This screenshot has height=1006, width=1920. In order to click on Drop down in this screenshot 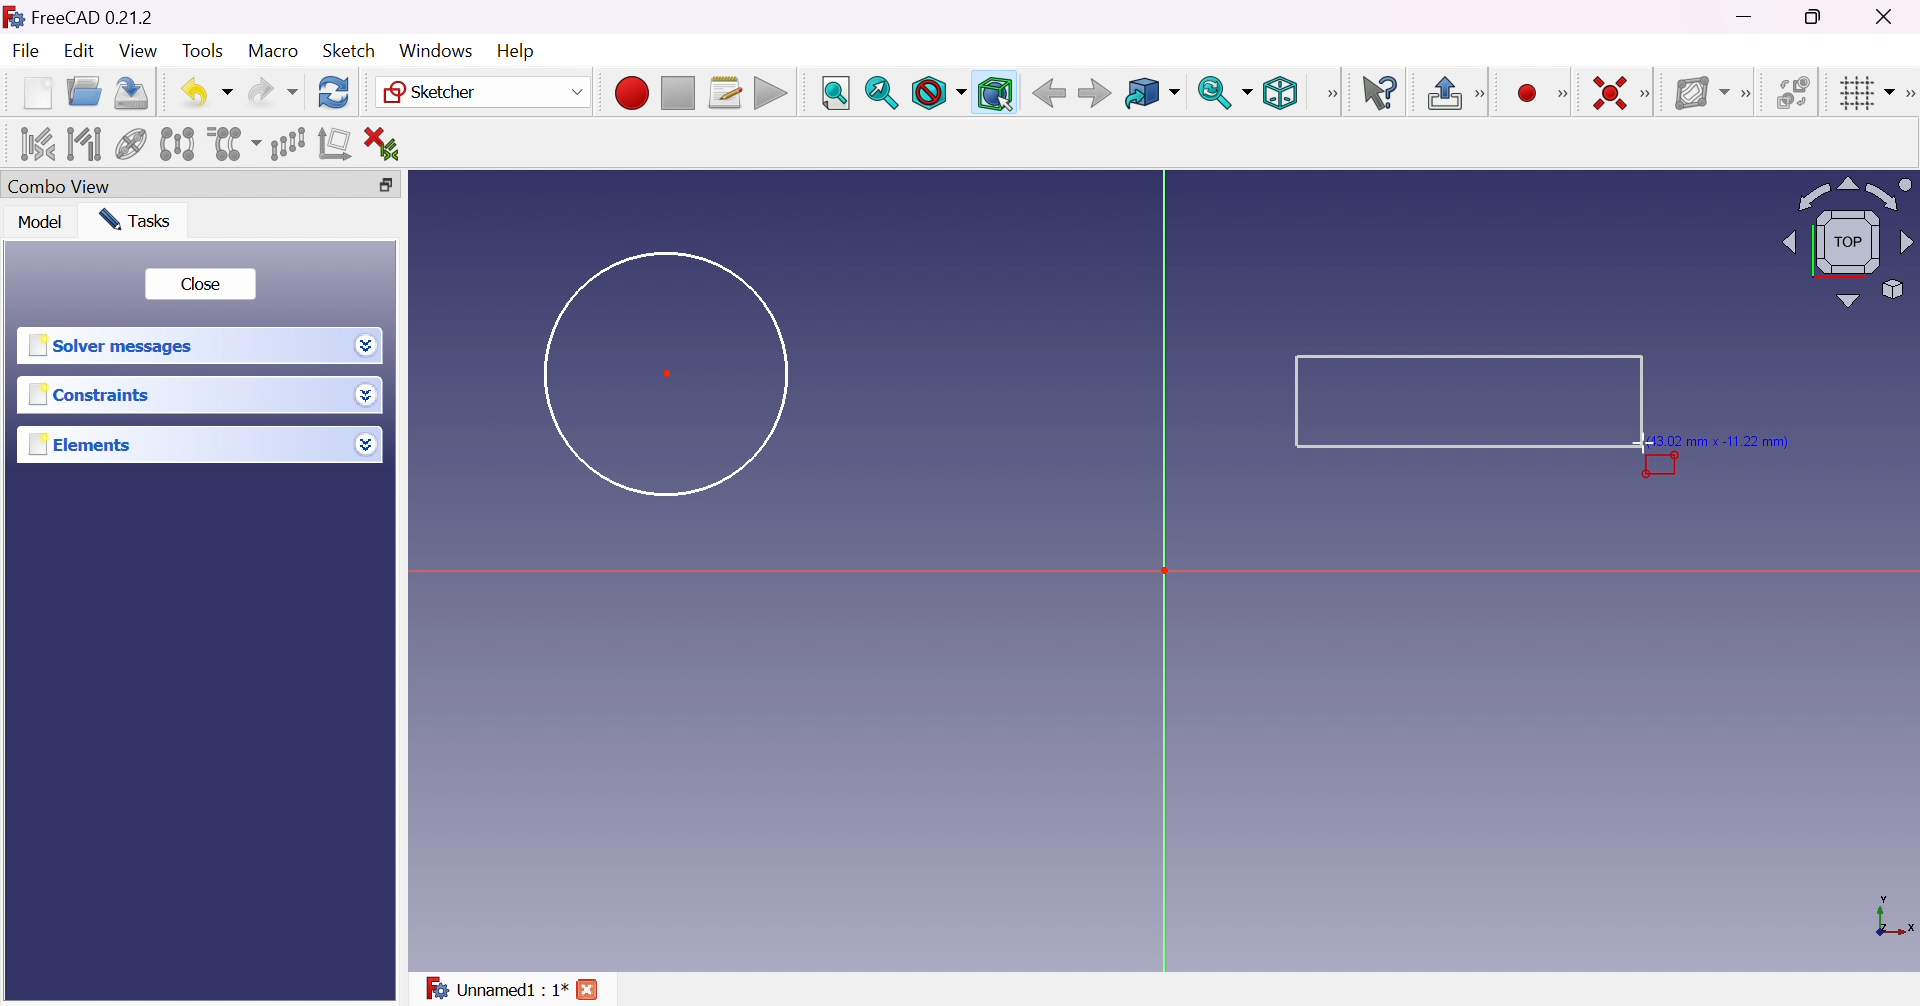, I will do `click(367, 346)`.